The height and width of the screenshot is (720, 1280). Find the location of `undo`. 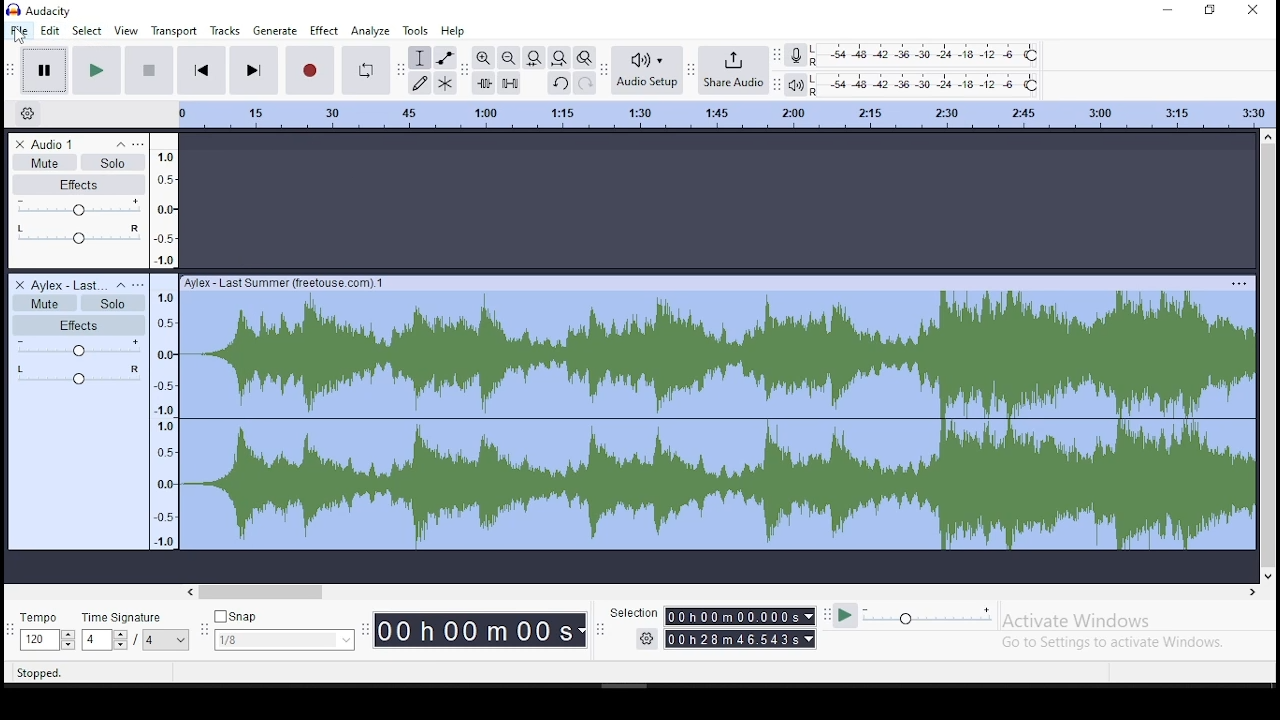

undo is located at coordinates (558, 83).